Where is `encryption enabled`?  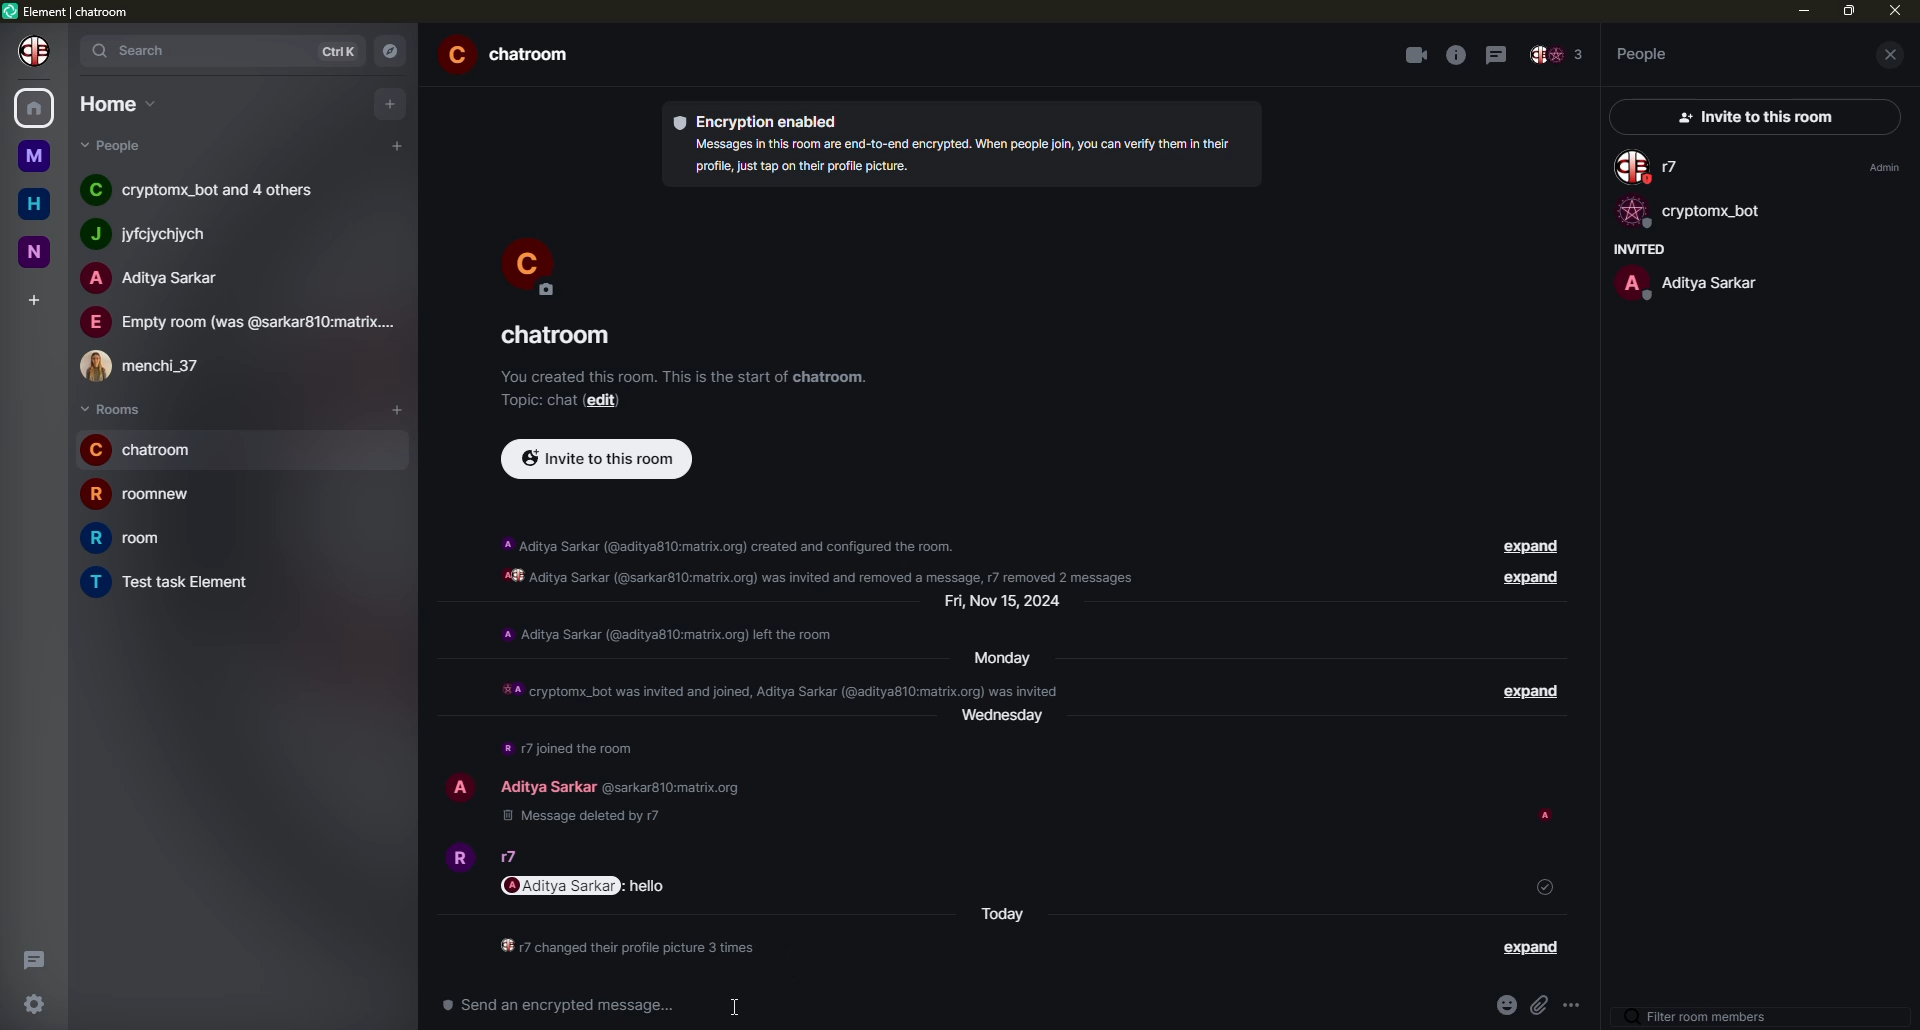
encryption enabled is located at coordinates (763, 120).